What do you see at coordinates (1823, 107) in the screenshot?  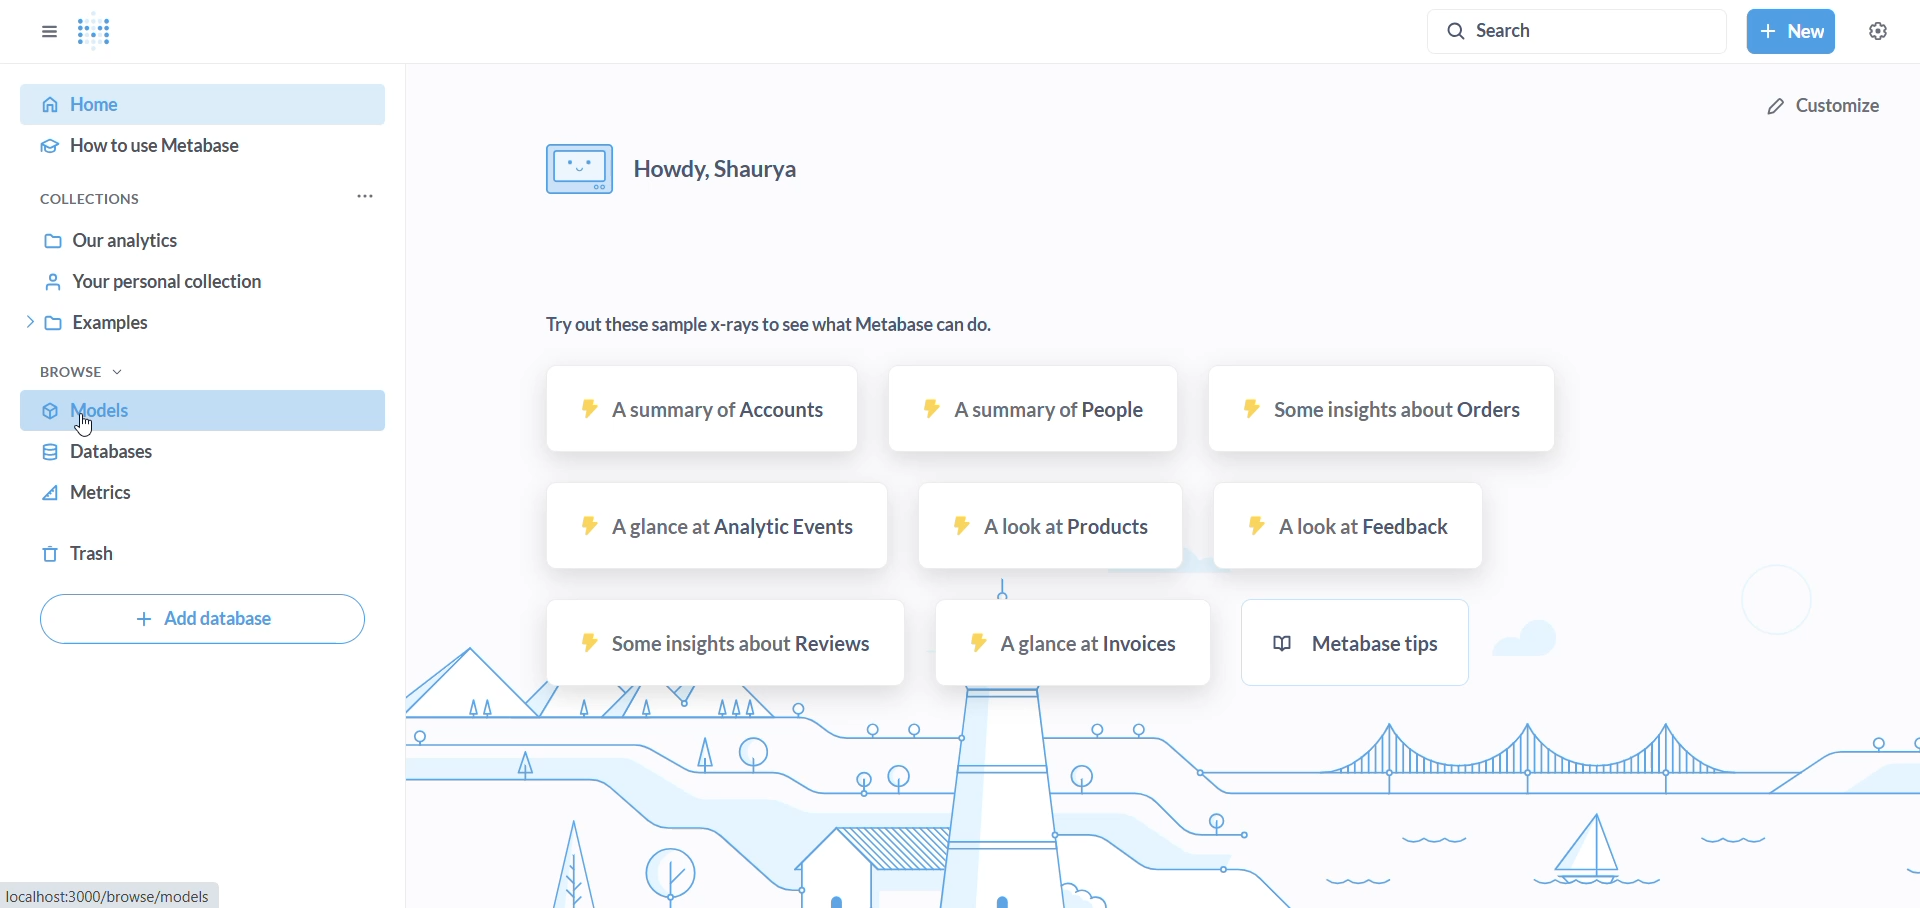 I see `customize` at bounding box center [1823, 107].